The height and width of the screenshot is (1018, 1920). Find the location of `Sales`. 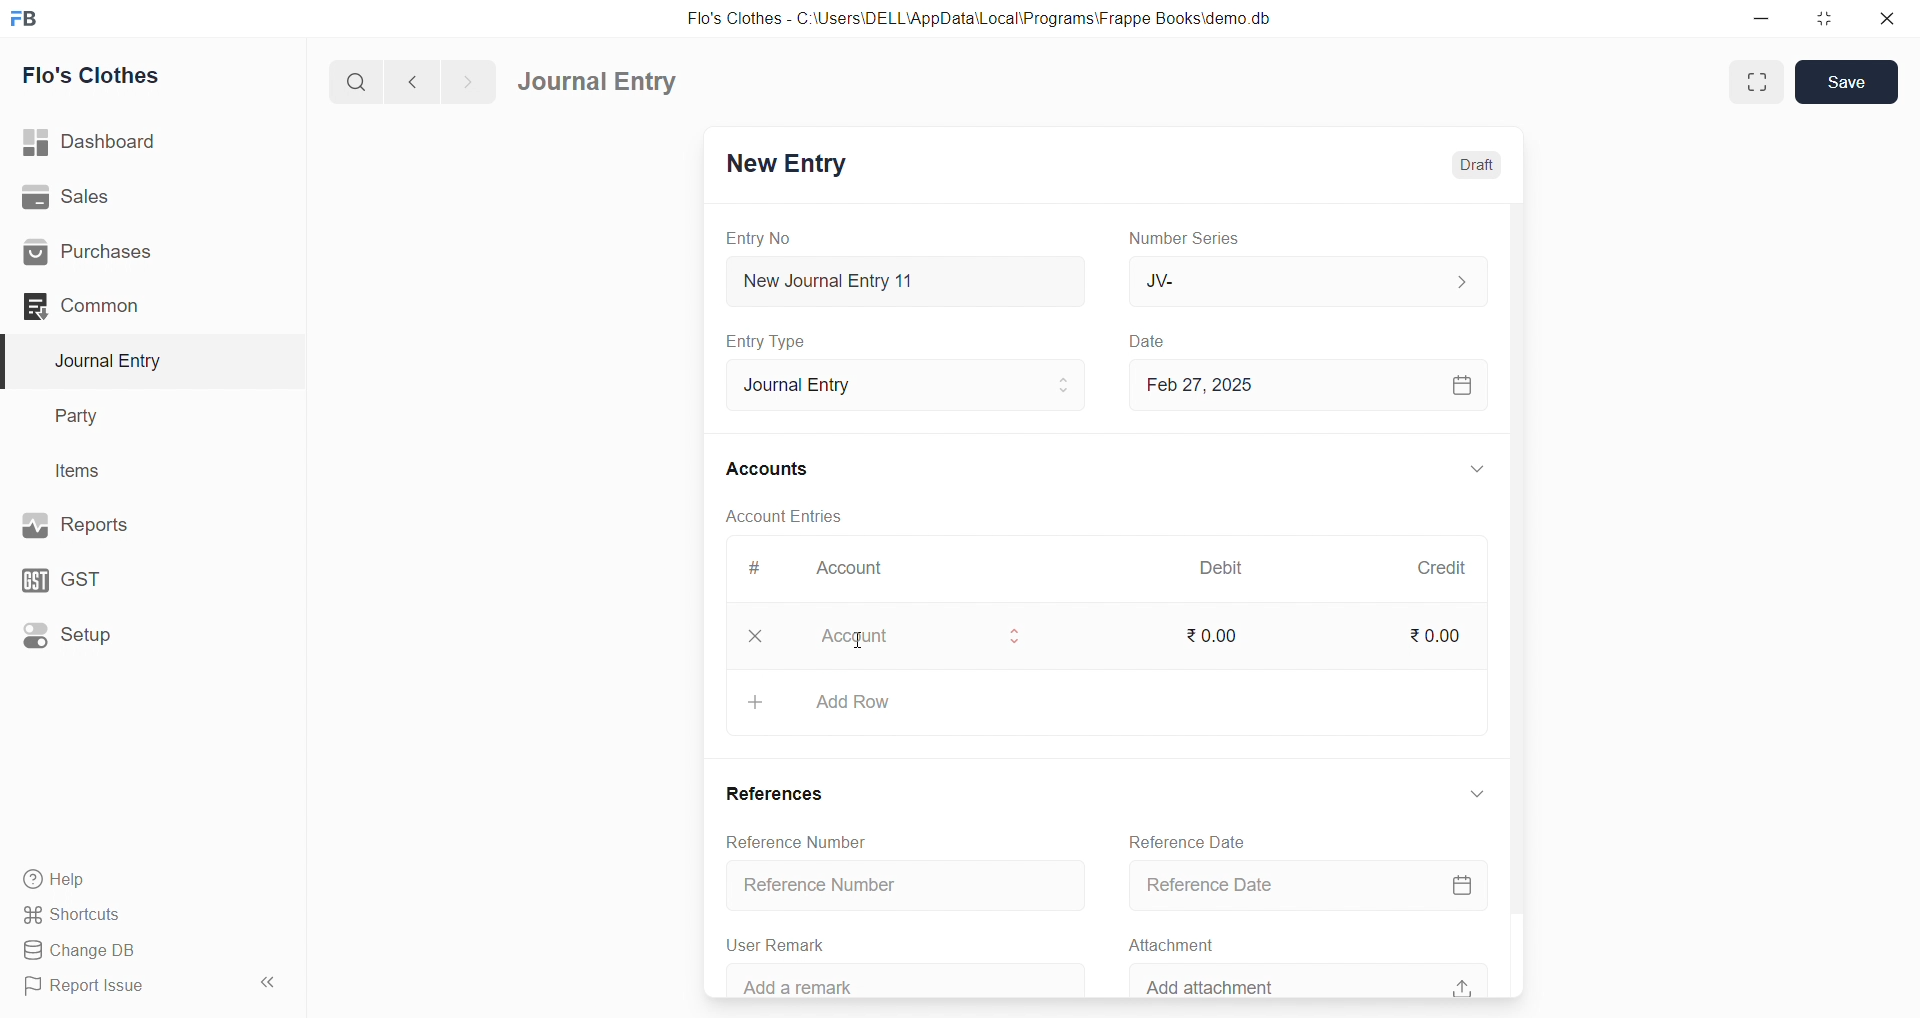

Sales is located at coordinates (119, 196).